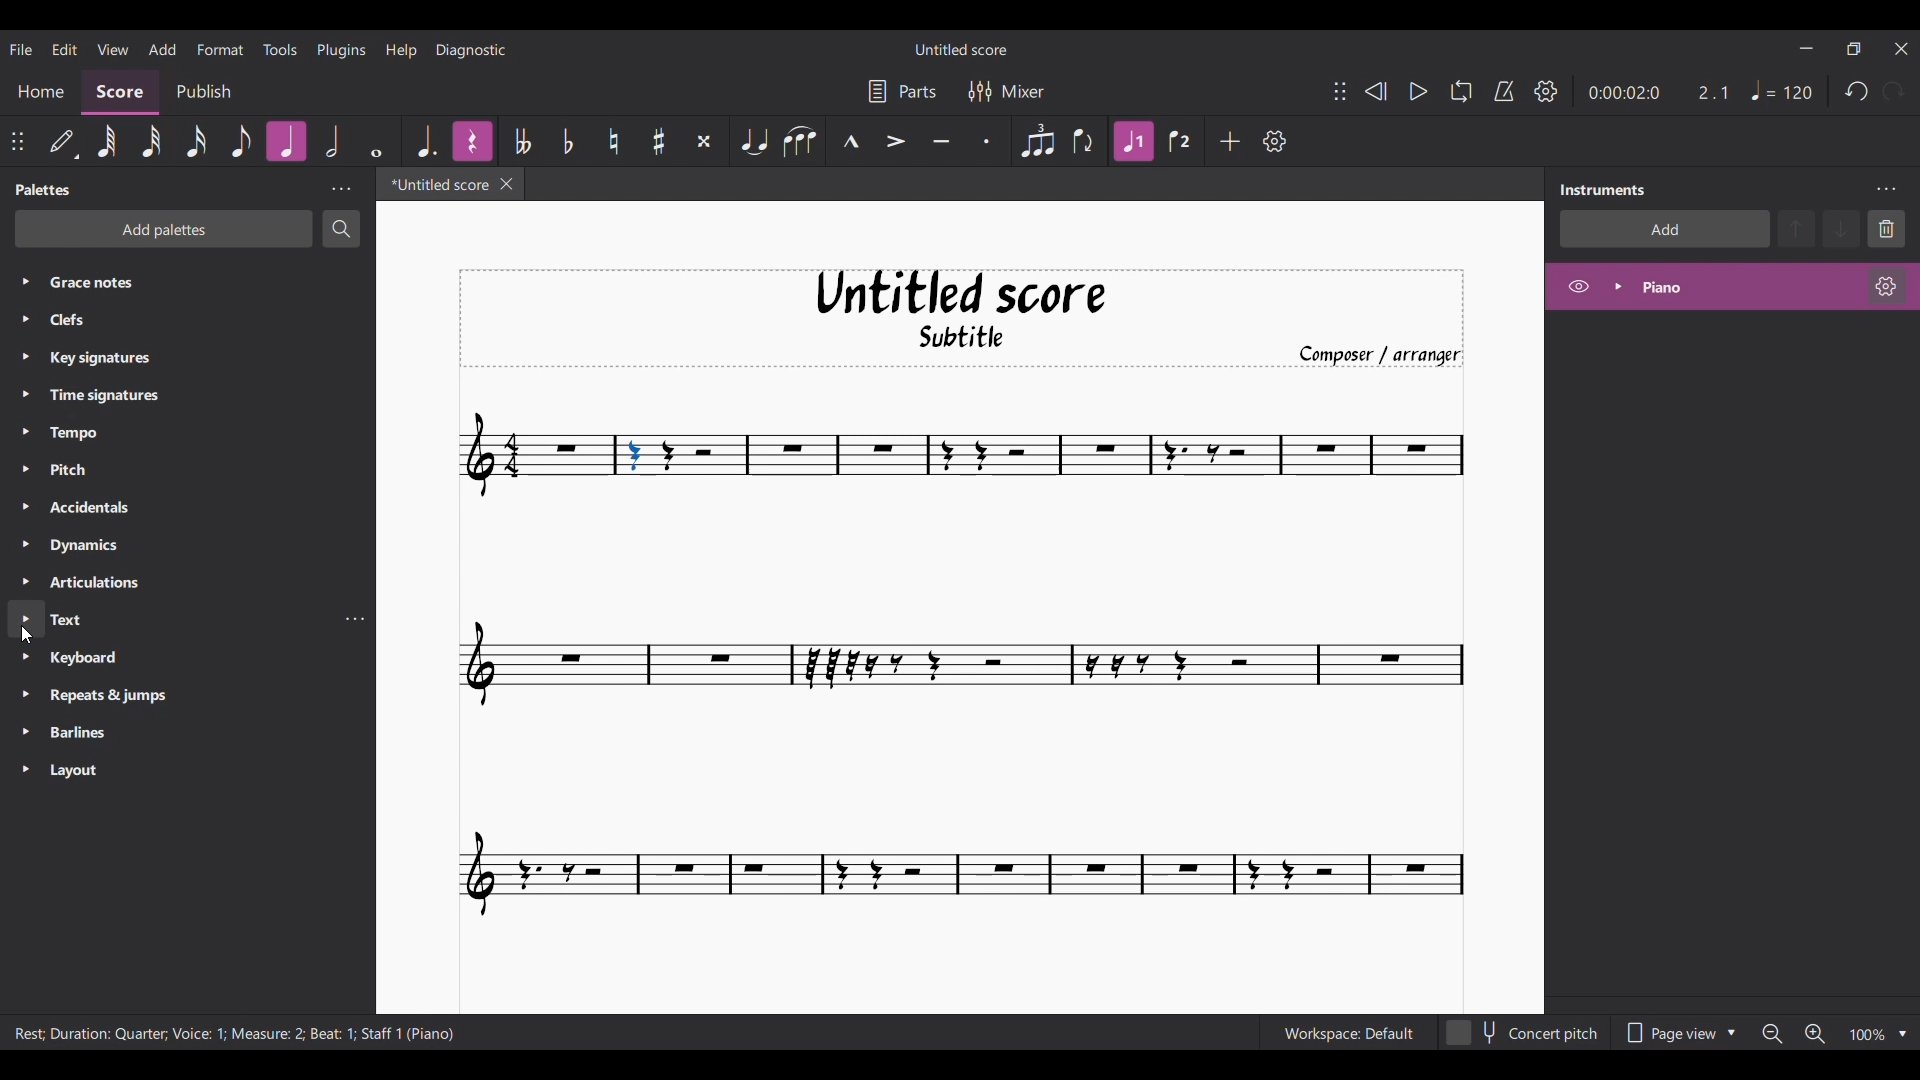 Image resolution: width=1920 pixels, height=1080 pixels. Describe the element at coordinates (197, 141) in the screenshot. I see `16th note` at that location.